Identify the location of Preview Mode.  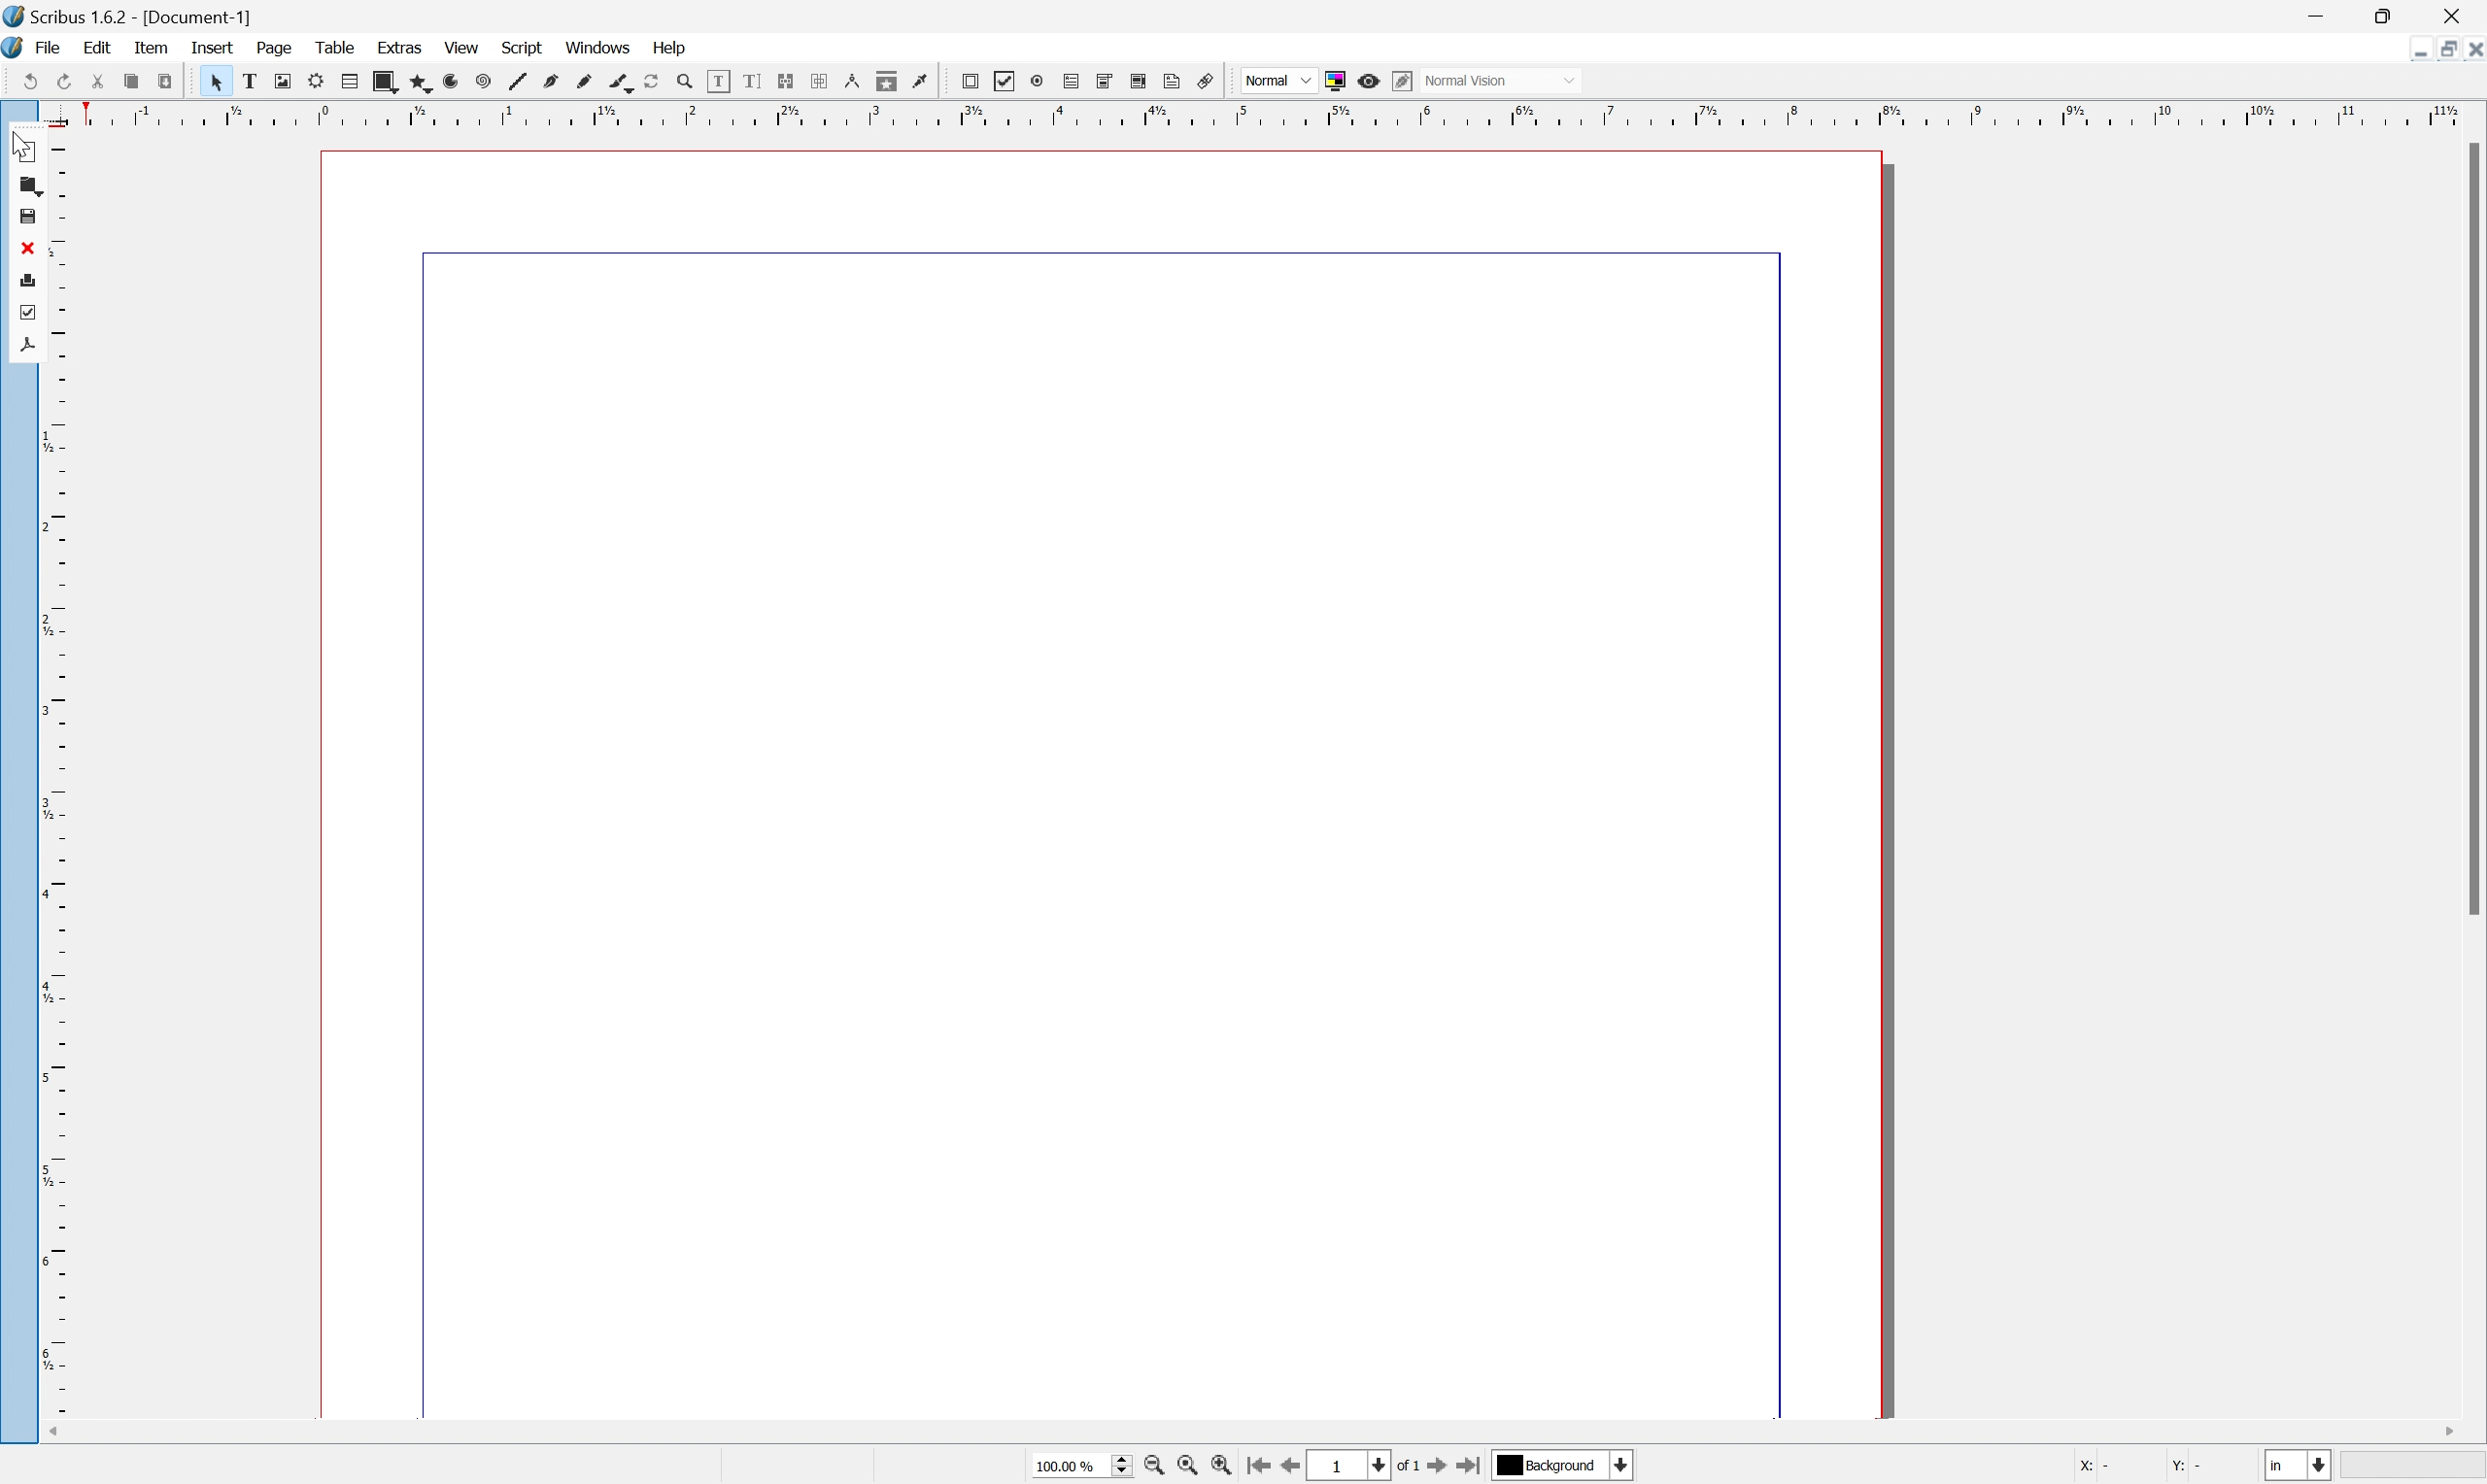
(1369, 81).